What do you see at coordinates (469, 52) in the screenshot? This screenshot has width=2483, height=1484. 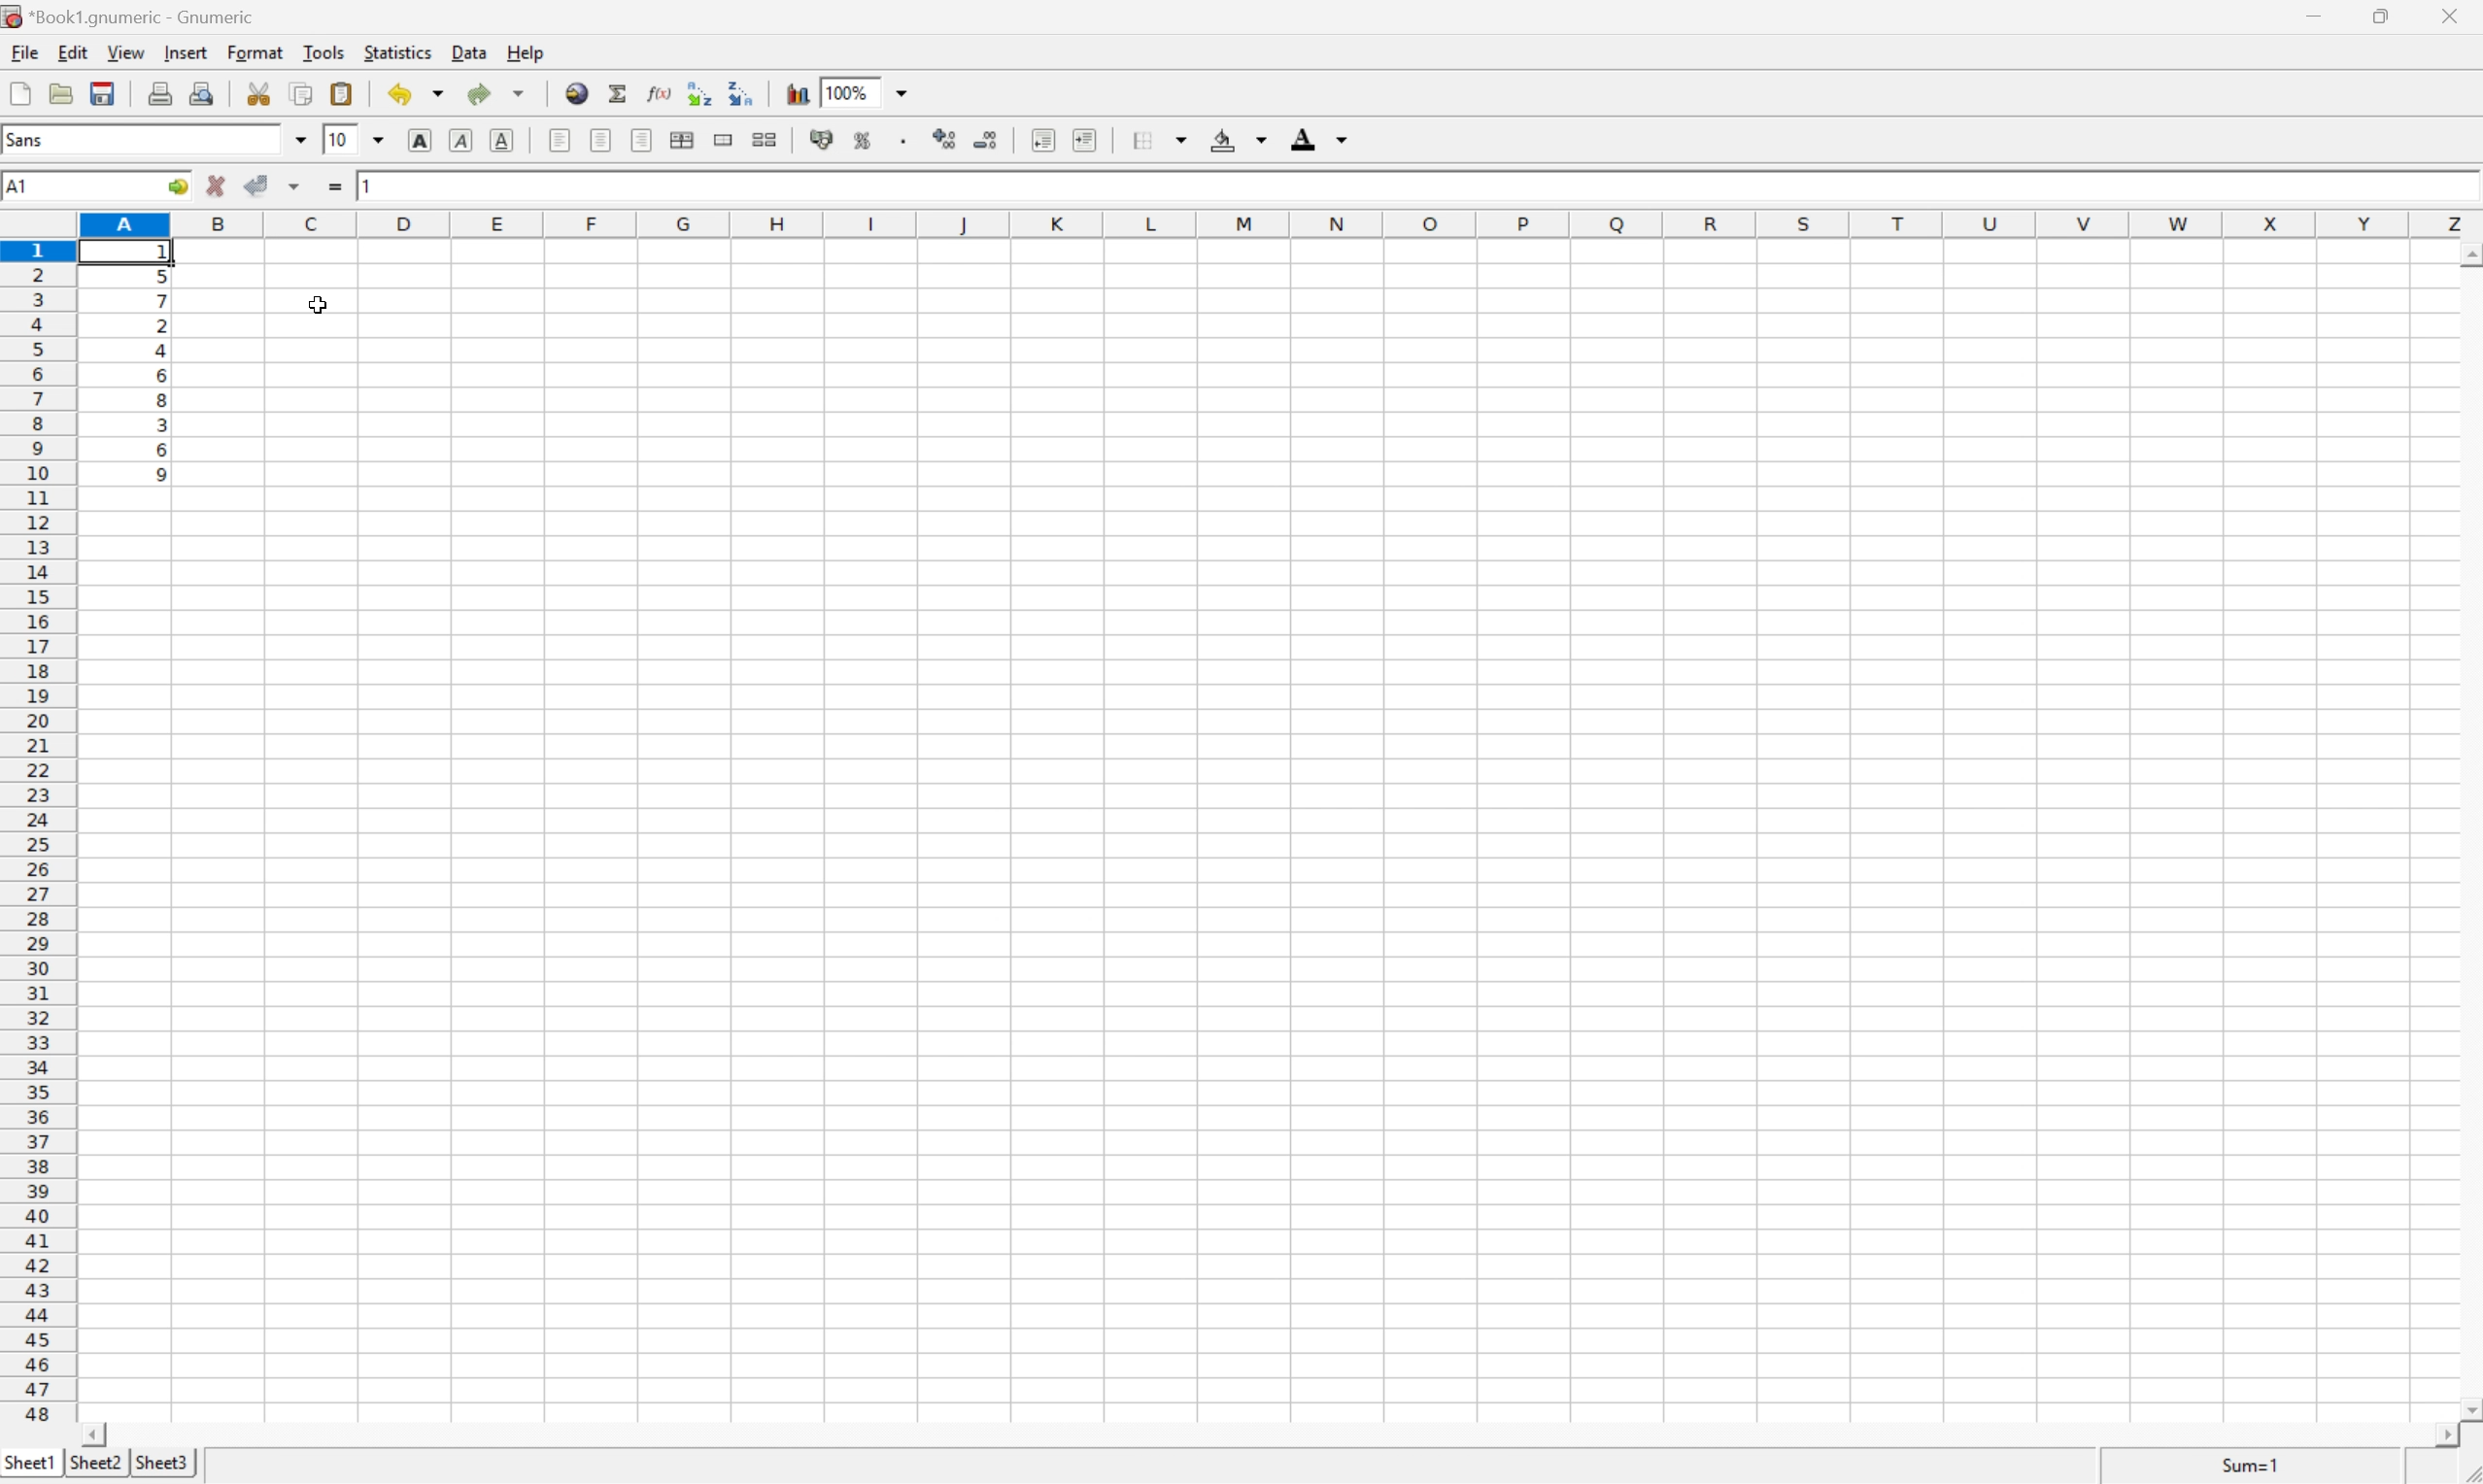 I see `data` at bounding box center [469, 52].